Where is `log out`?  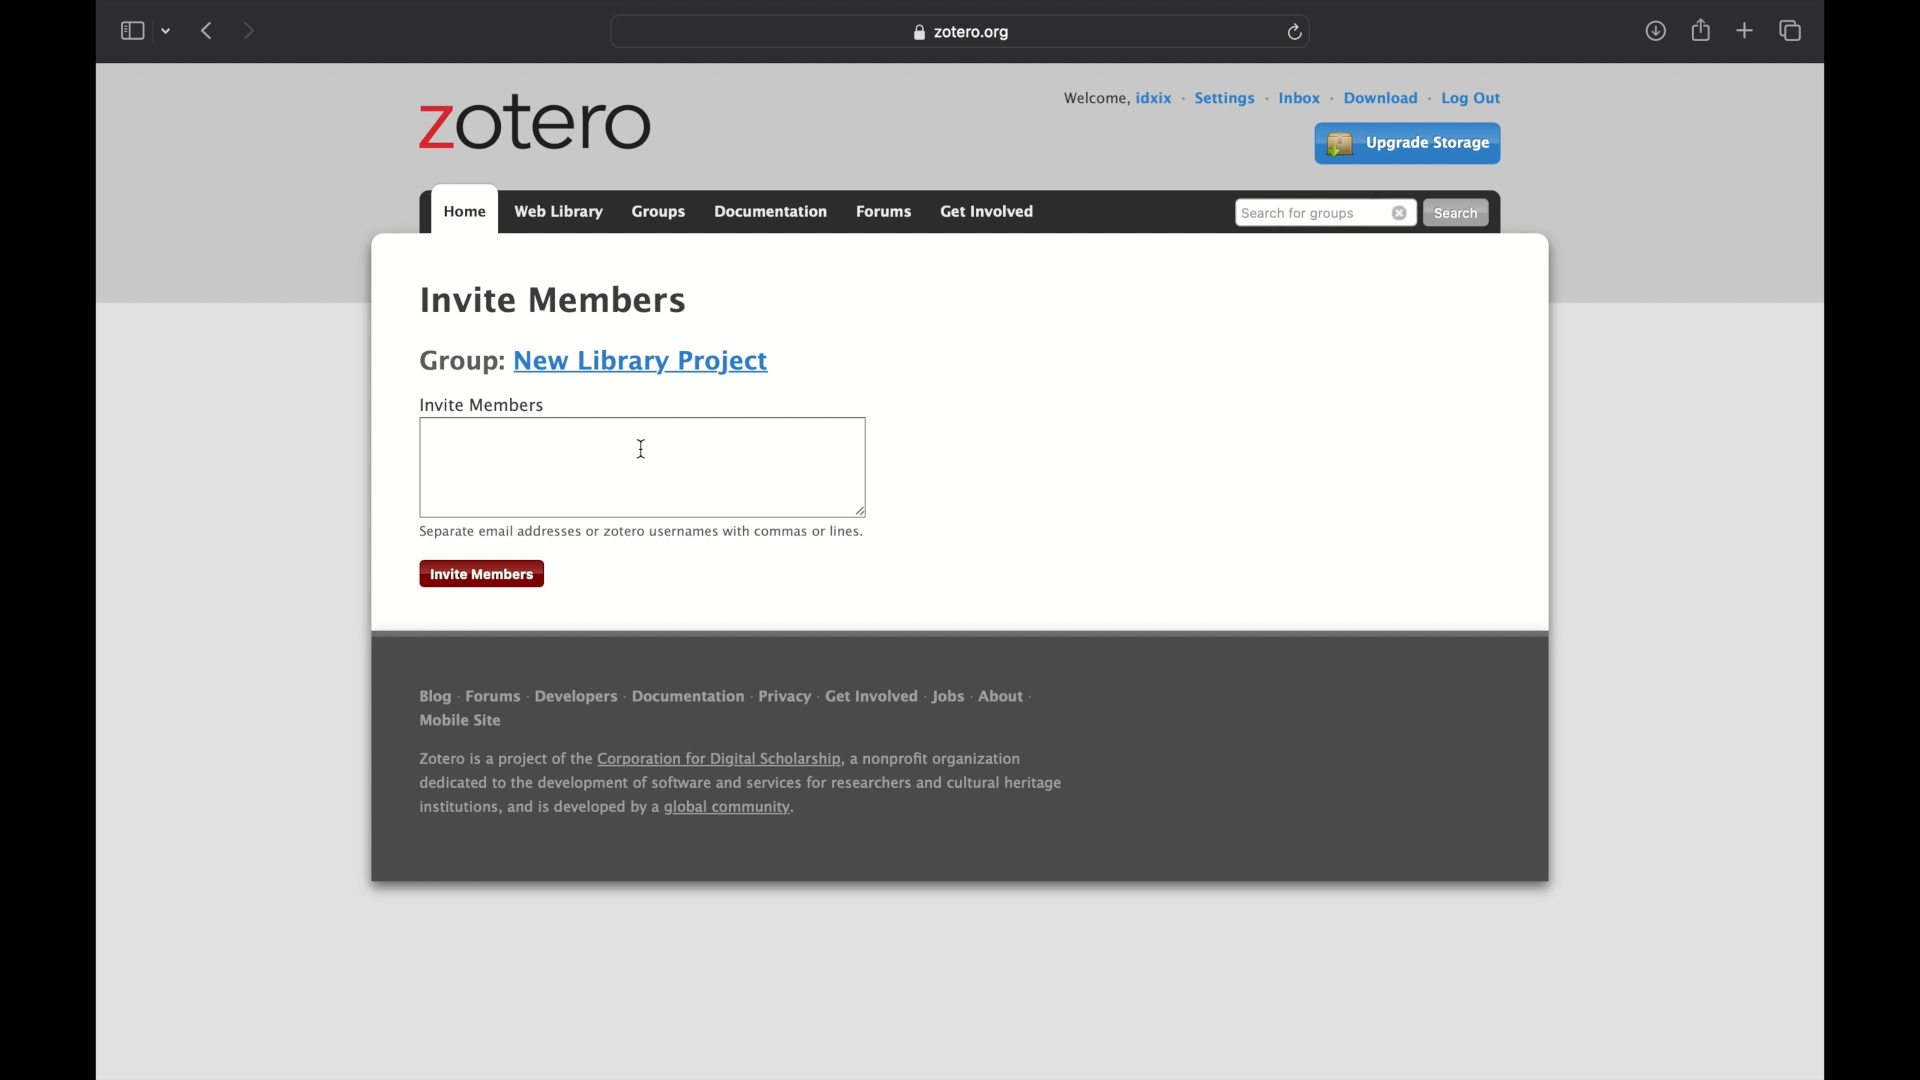
log out is located at coordinates (1472, 96).